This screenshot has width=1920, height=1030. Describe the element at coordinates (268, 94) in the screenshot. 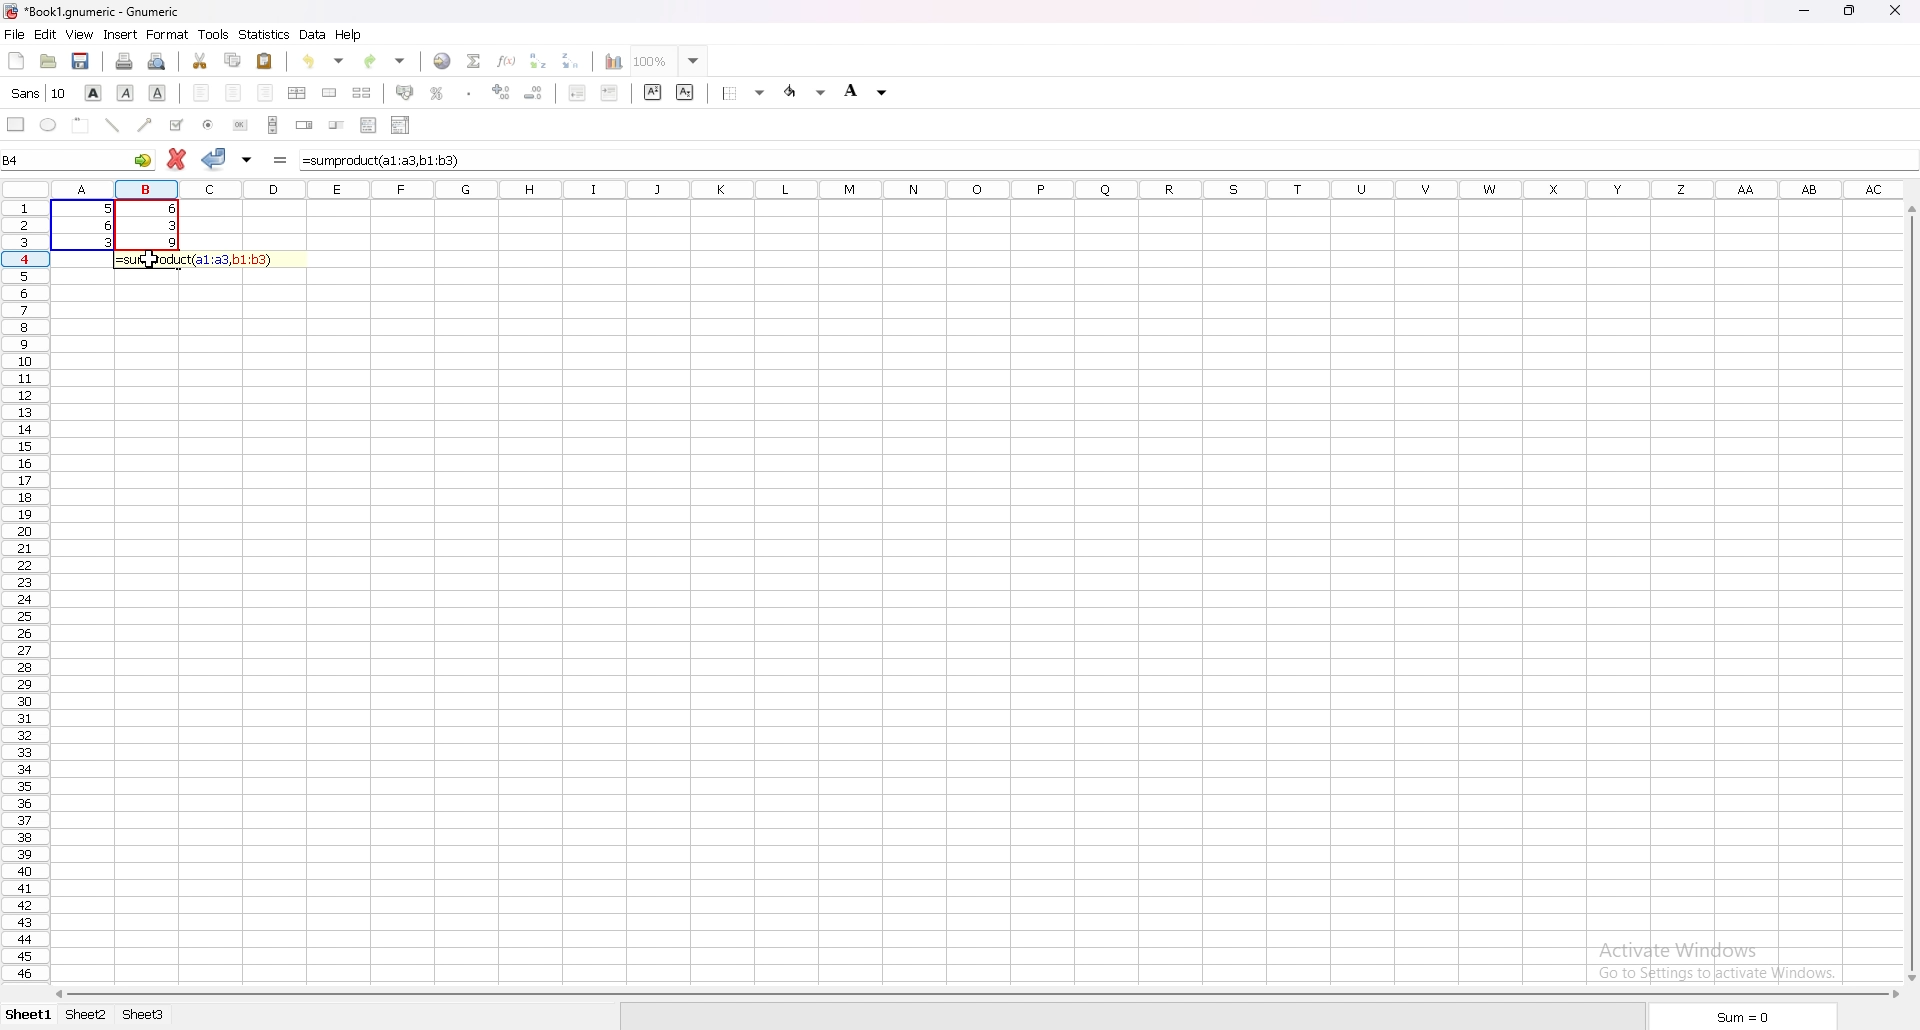

I see `align right` at that location.